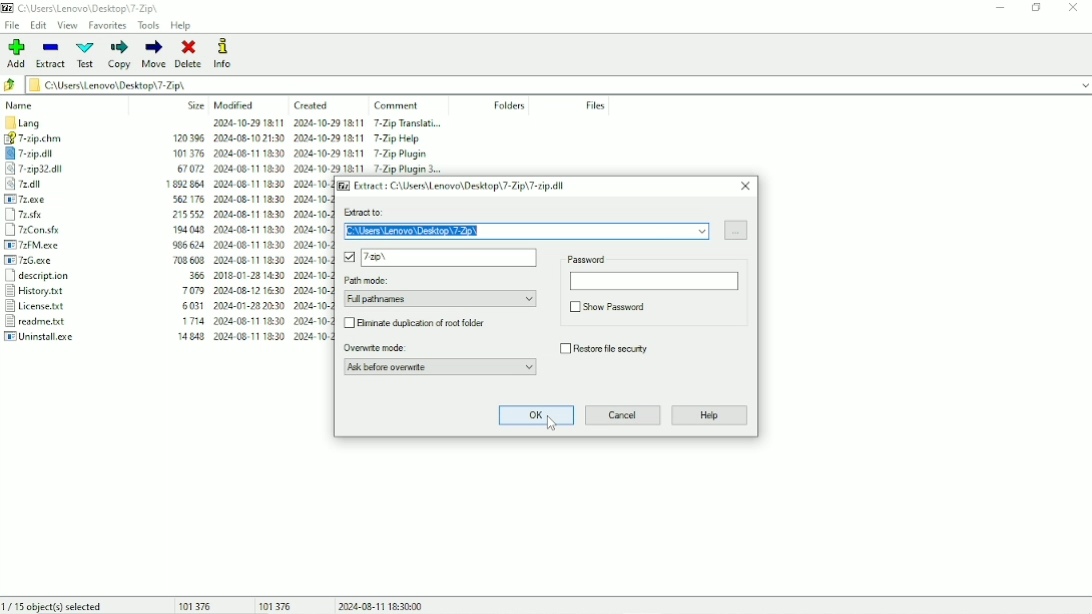 The width and height of the screenshot is (1092, 614). Describe the element at coordinates (49, 123) in the screenshot. I see `Lang` at that location.